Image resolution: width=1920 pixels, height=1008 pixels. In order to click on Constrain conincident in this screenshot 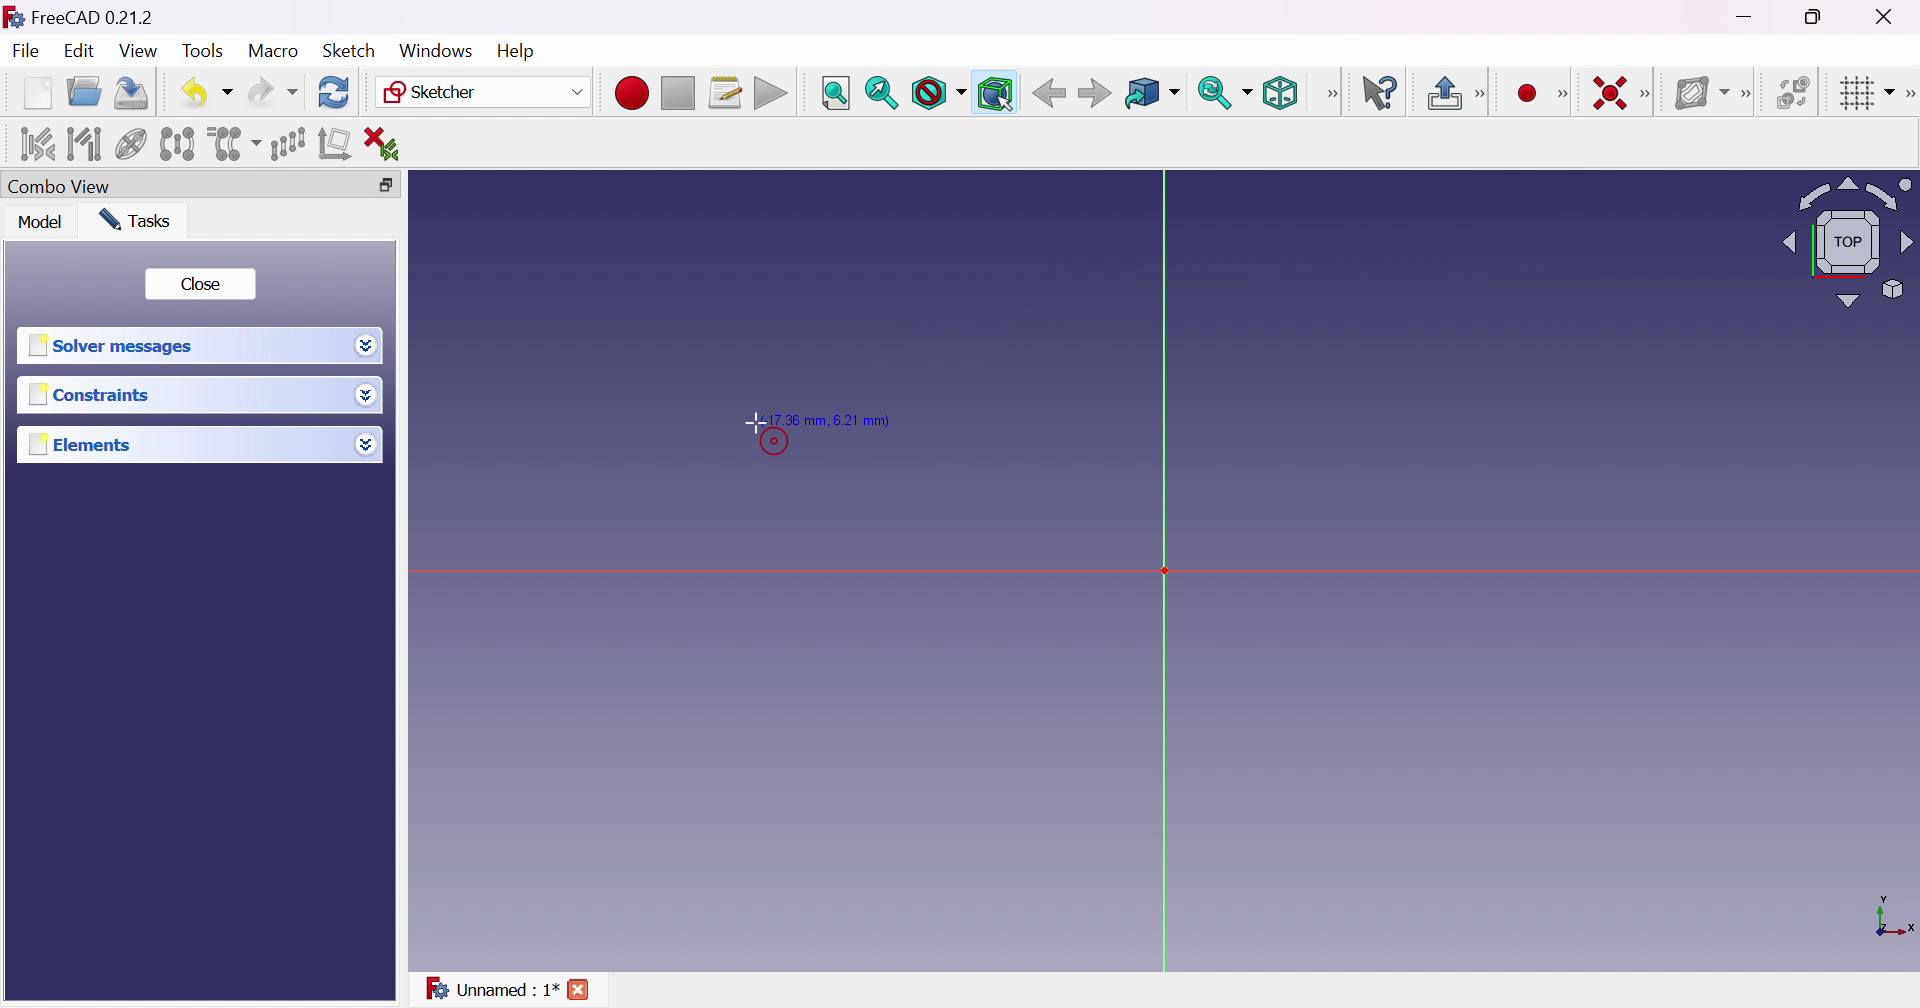, I will do `click(1612, 95)`.